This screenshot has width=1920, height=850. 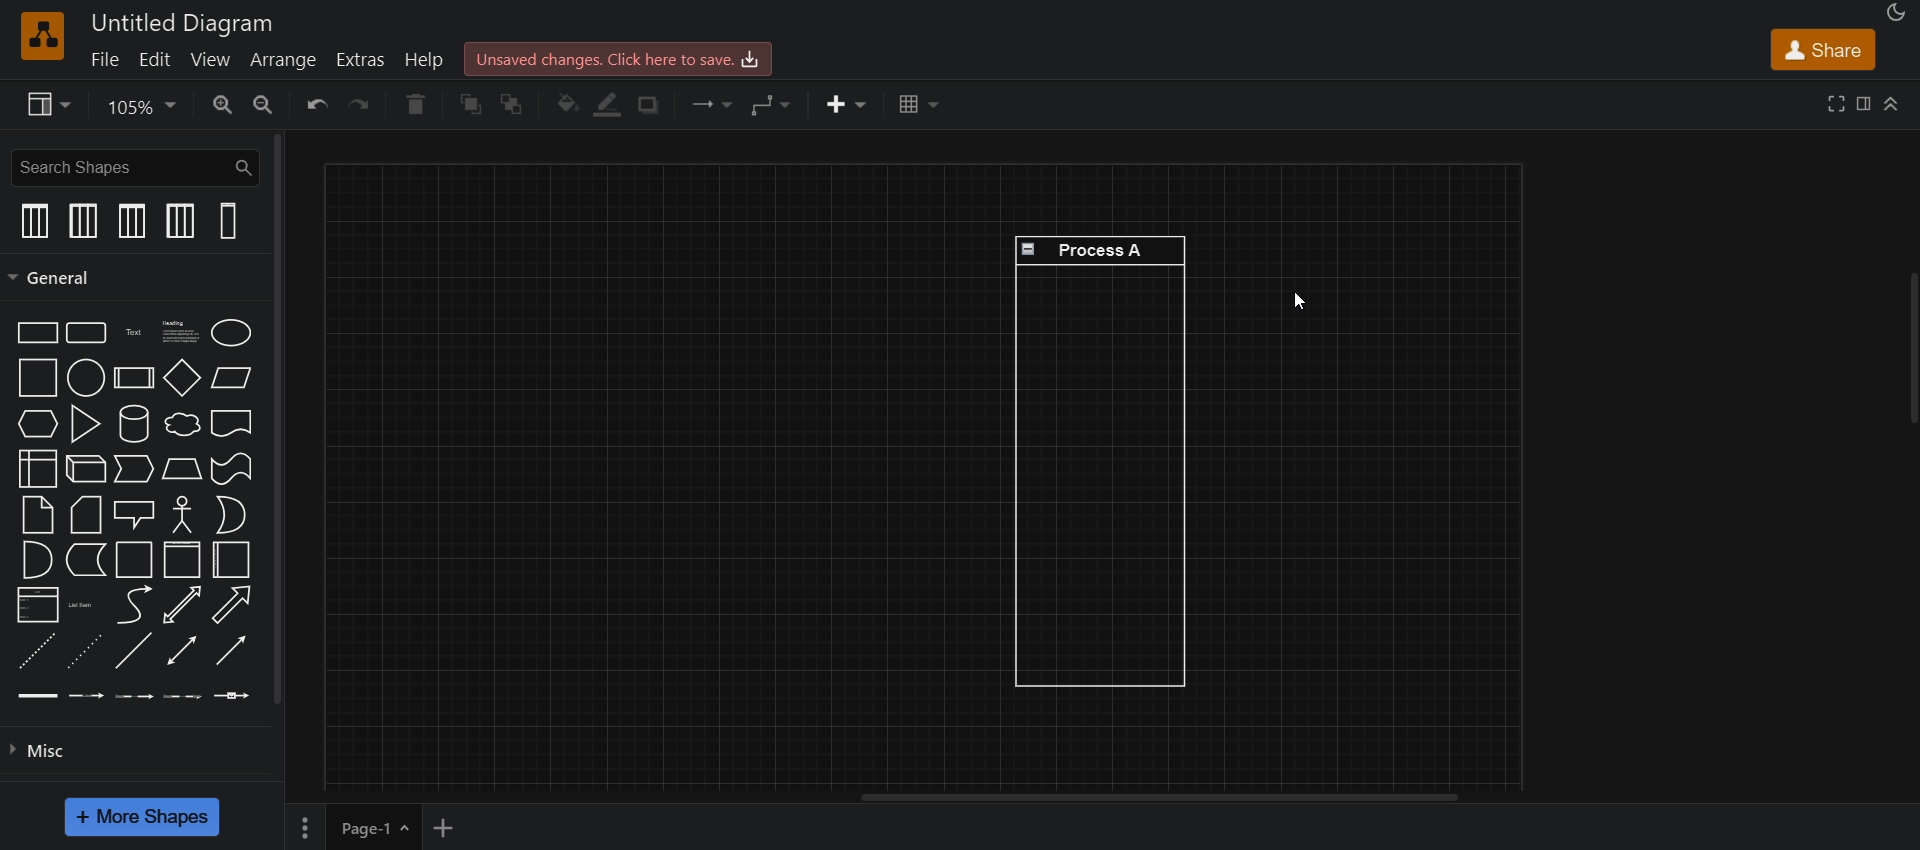 I want to click on square, so click(x=34, y=379).